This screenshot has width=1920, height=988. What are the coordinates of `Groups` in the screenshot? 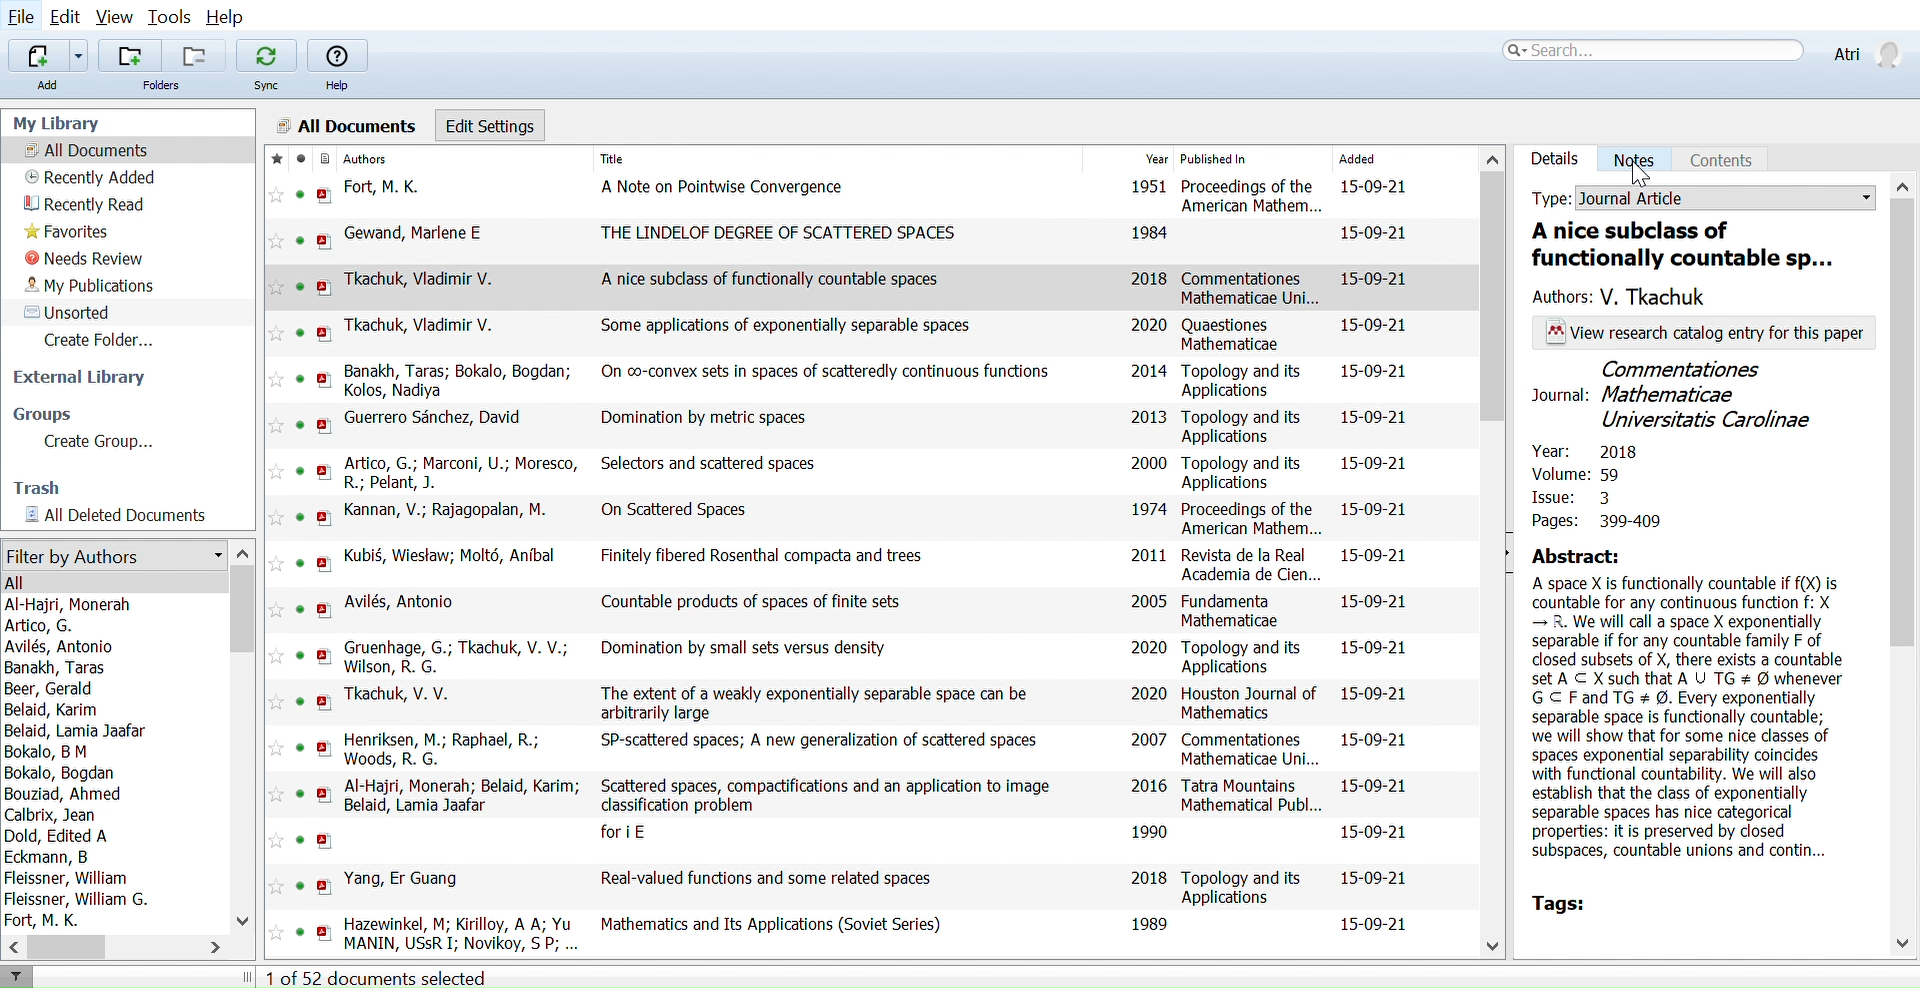 It's located at (42, 415).